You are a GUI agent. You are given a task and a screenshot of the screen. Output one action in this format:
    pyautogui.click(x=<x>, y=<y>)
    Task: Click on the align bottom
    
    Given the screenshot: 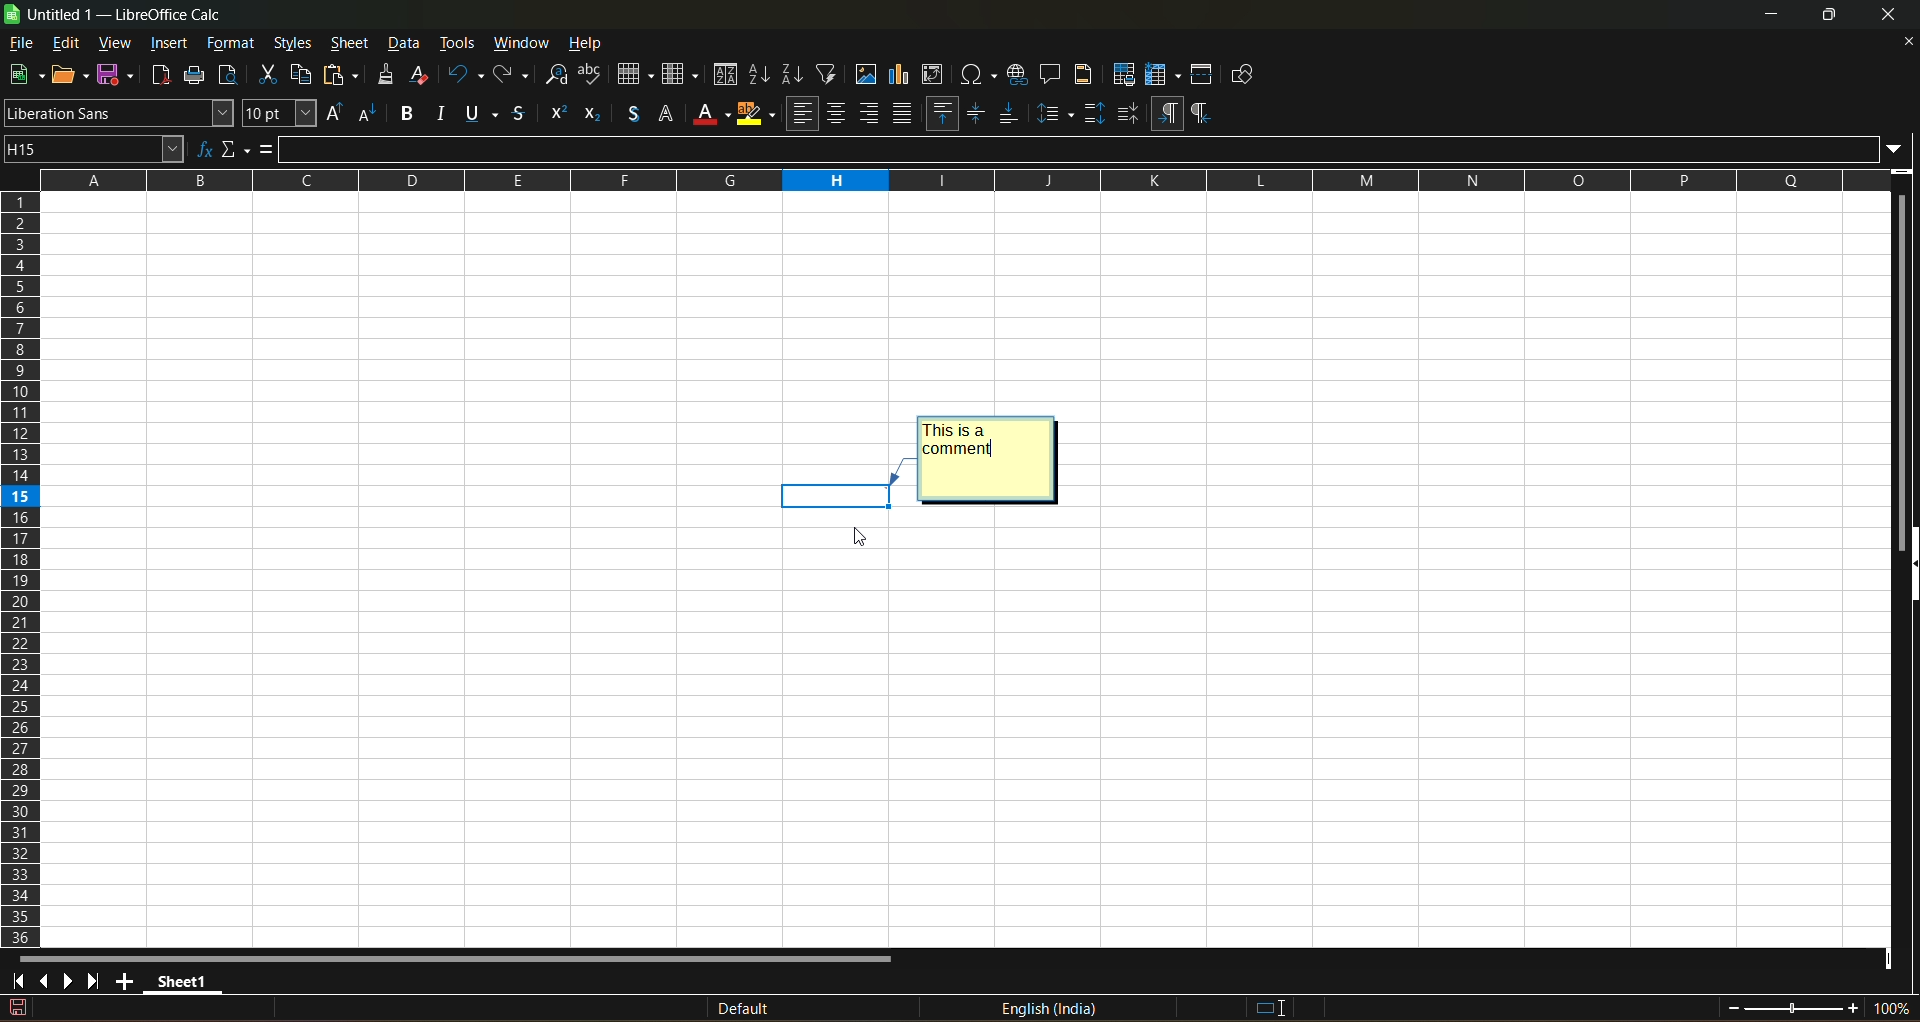 What is the action you would take?
    pyautogui.click(x=731, y=113)
    